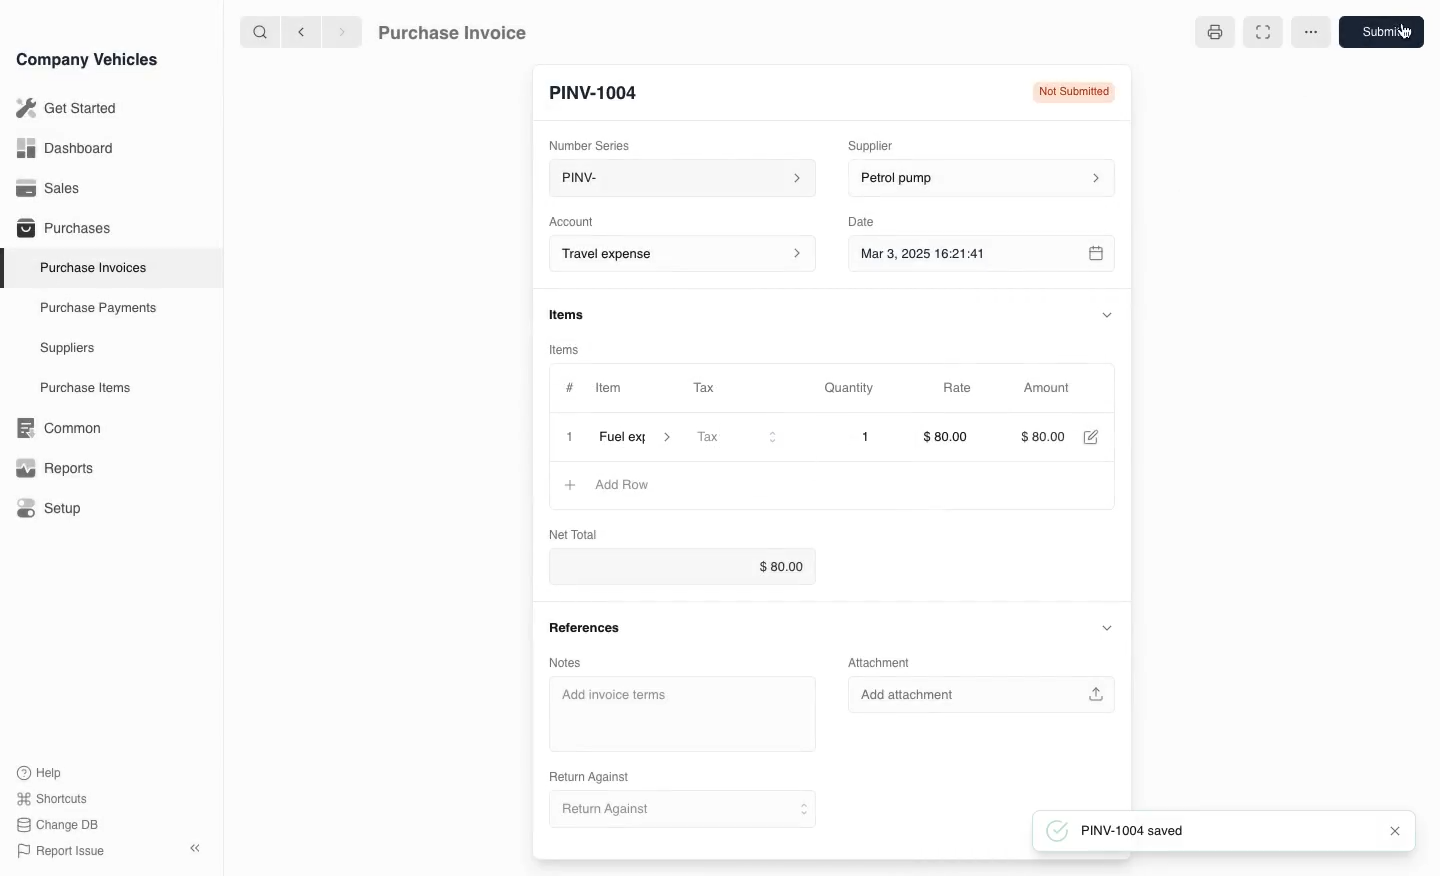 This screenshot has width=1440, height=876. Describe the element at coordinates (606, 486) in the screenshot. I see `Add Row` at that location.